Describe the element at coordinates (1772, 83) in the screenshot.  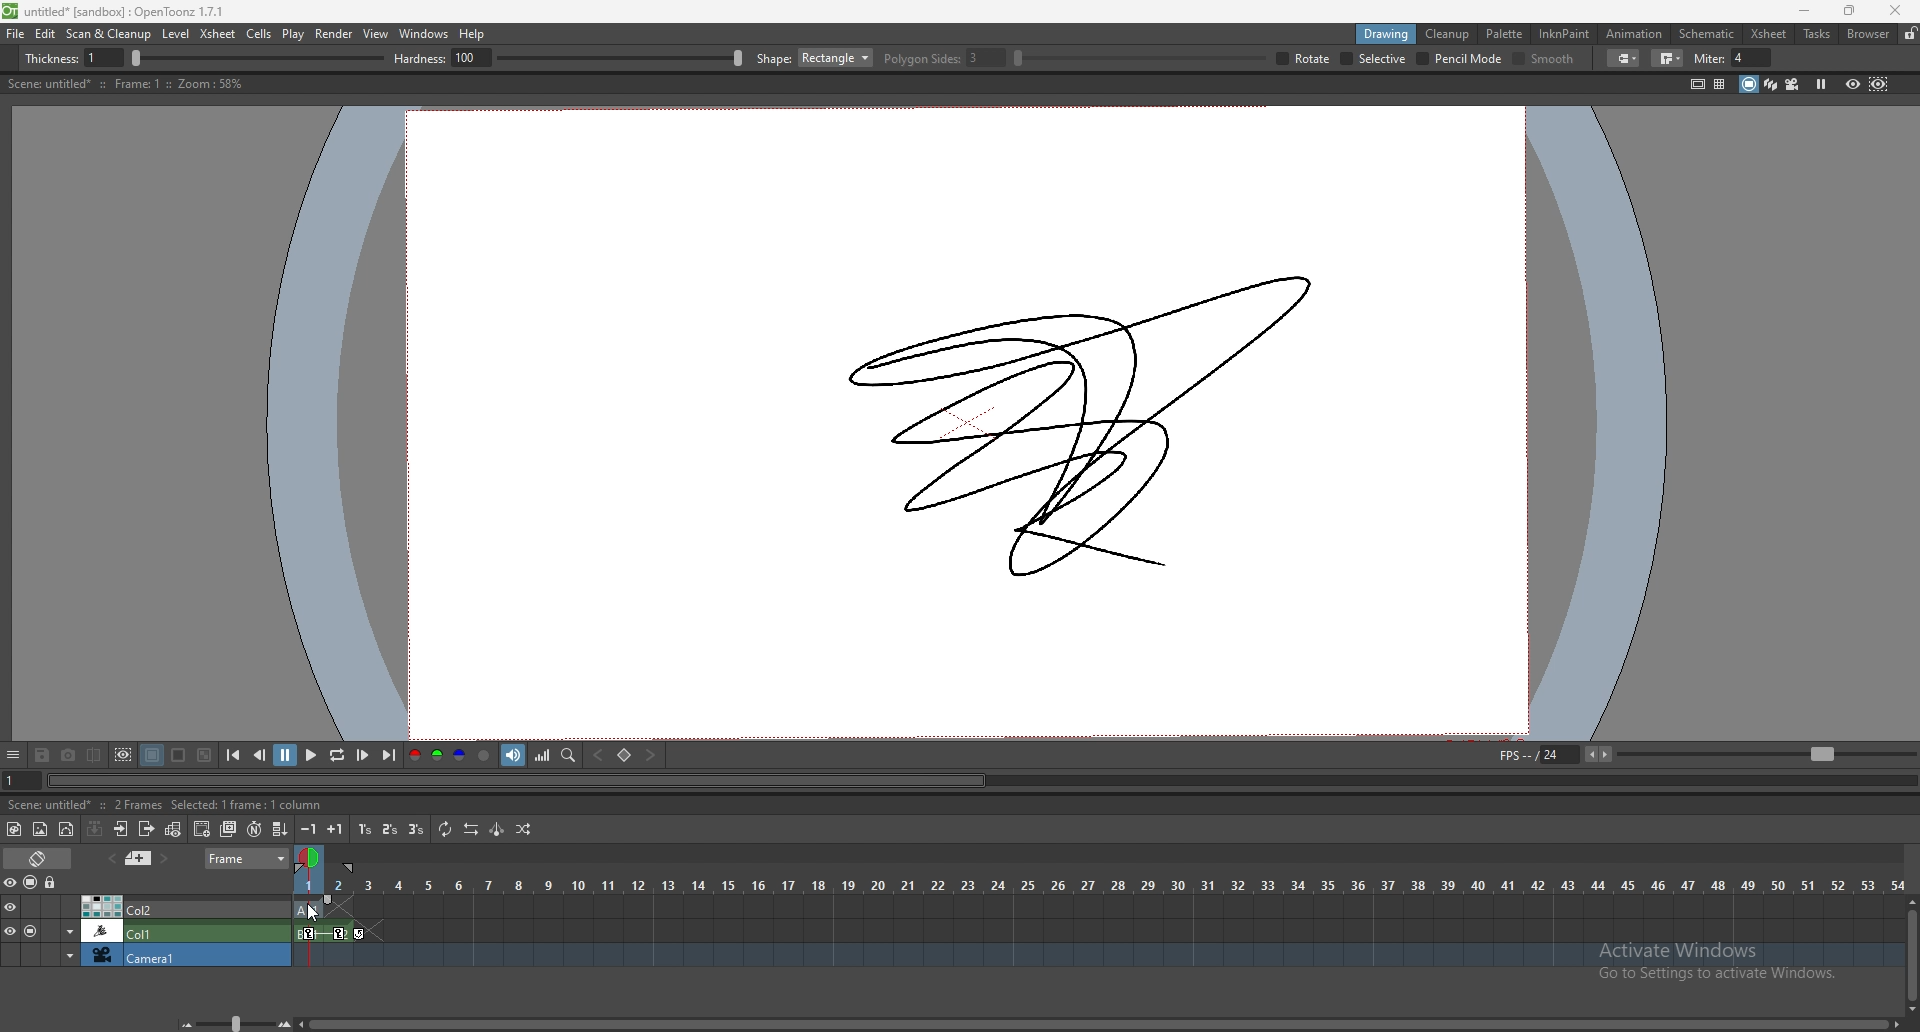
I see `3d view` at that location.